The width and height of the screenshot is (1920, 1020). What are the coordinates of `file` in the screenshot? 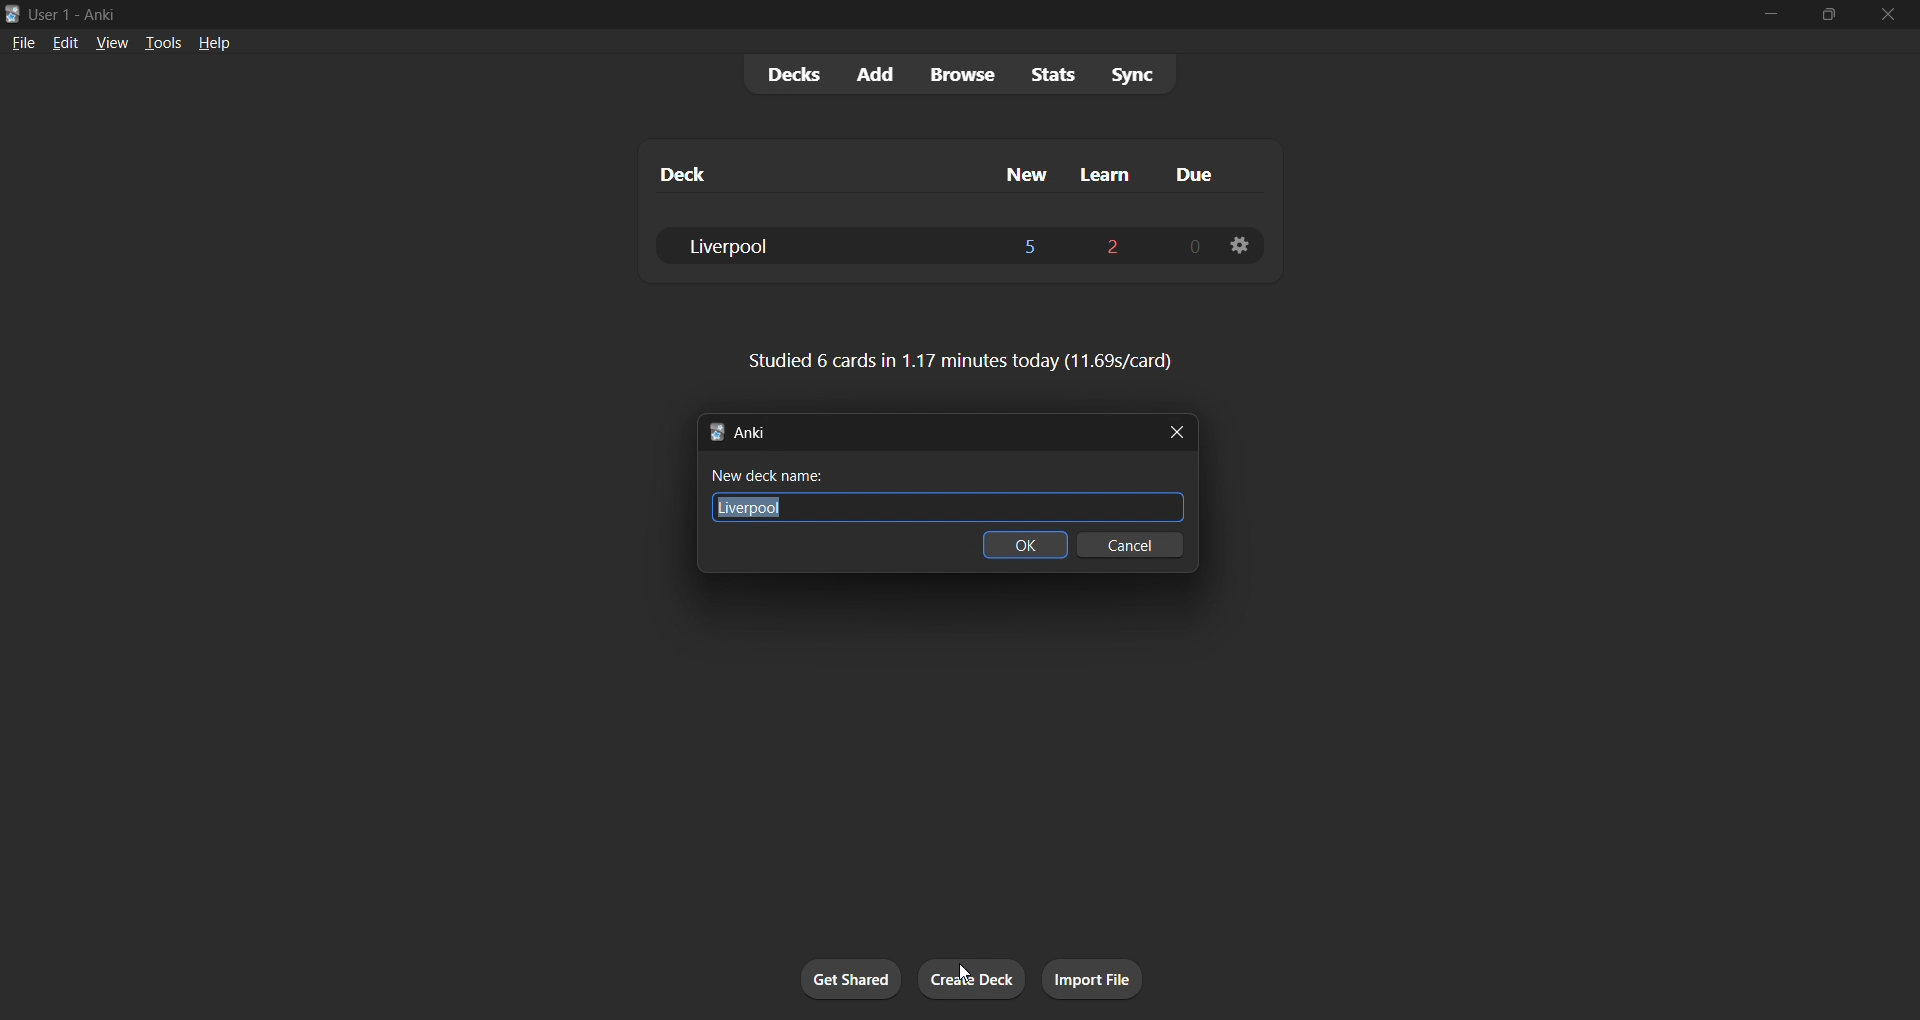 It's located at (18, 47).